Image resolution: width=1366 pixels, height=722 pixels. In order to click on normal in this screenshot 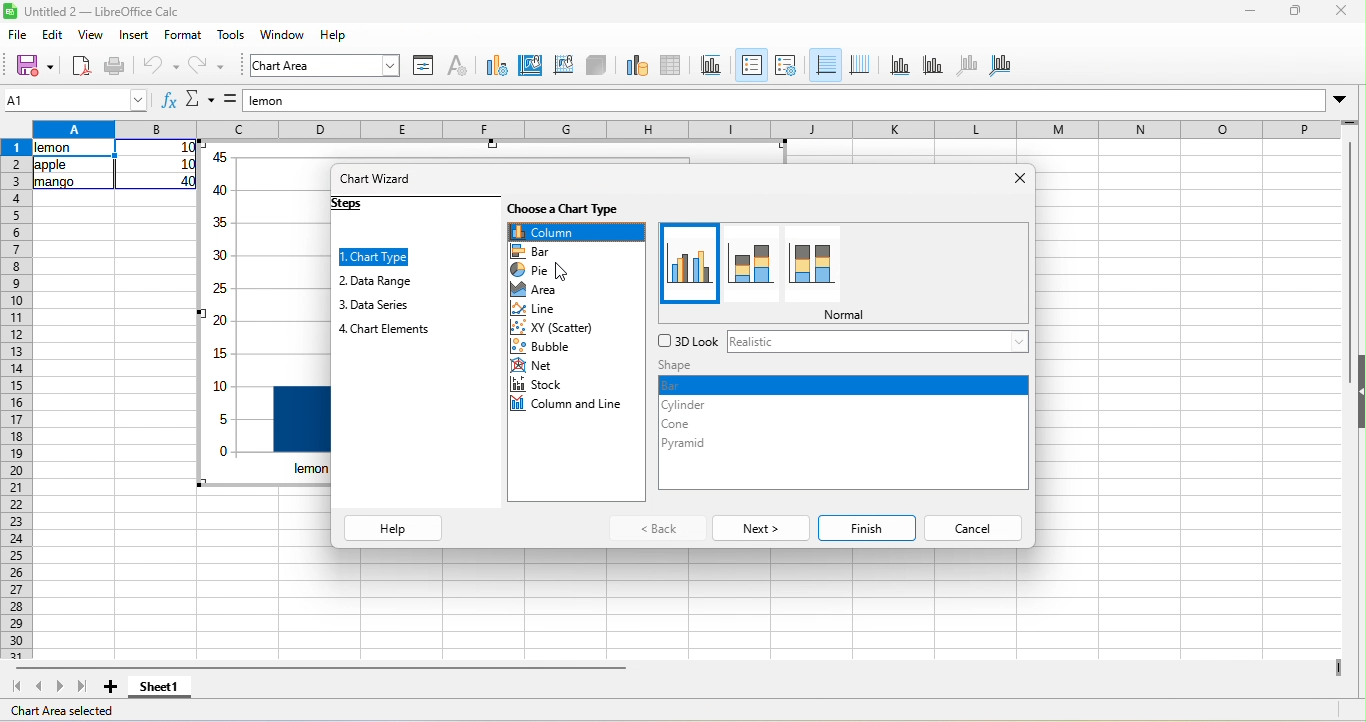, I will do `click(851, 316)`.